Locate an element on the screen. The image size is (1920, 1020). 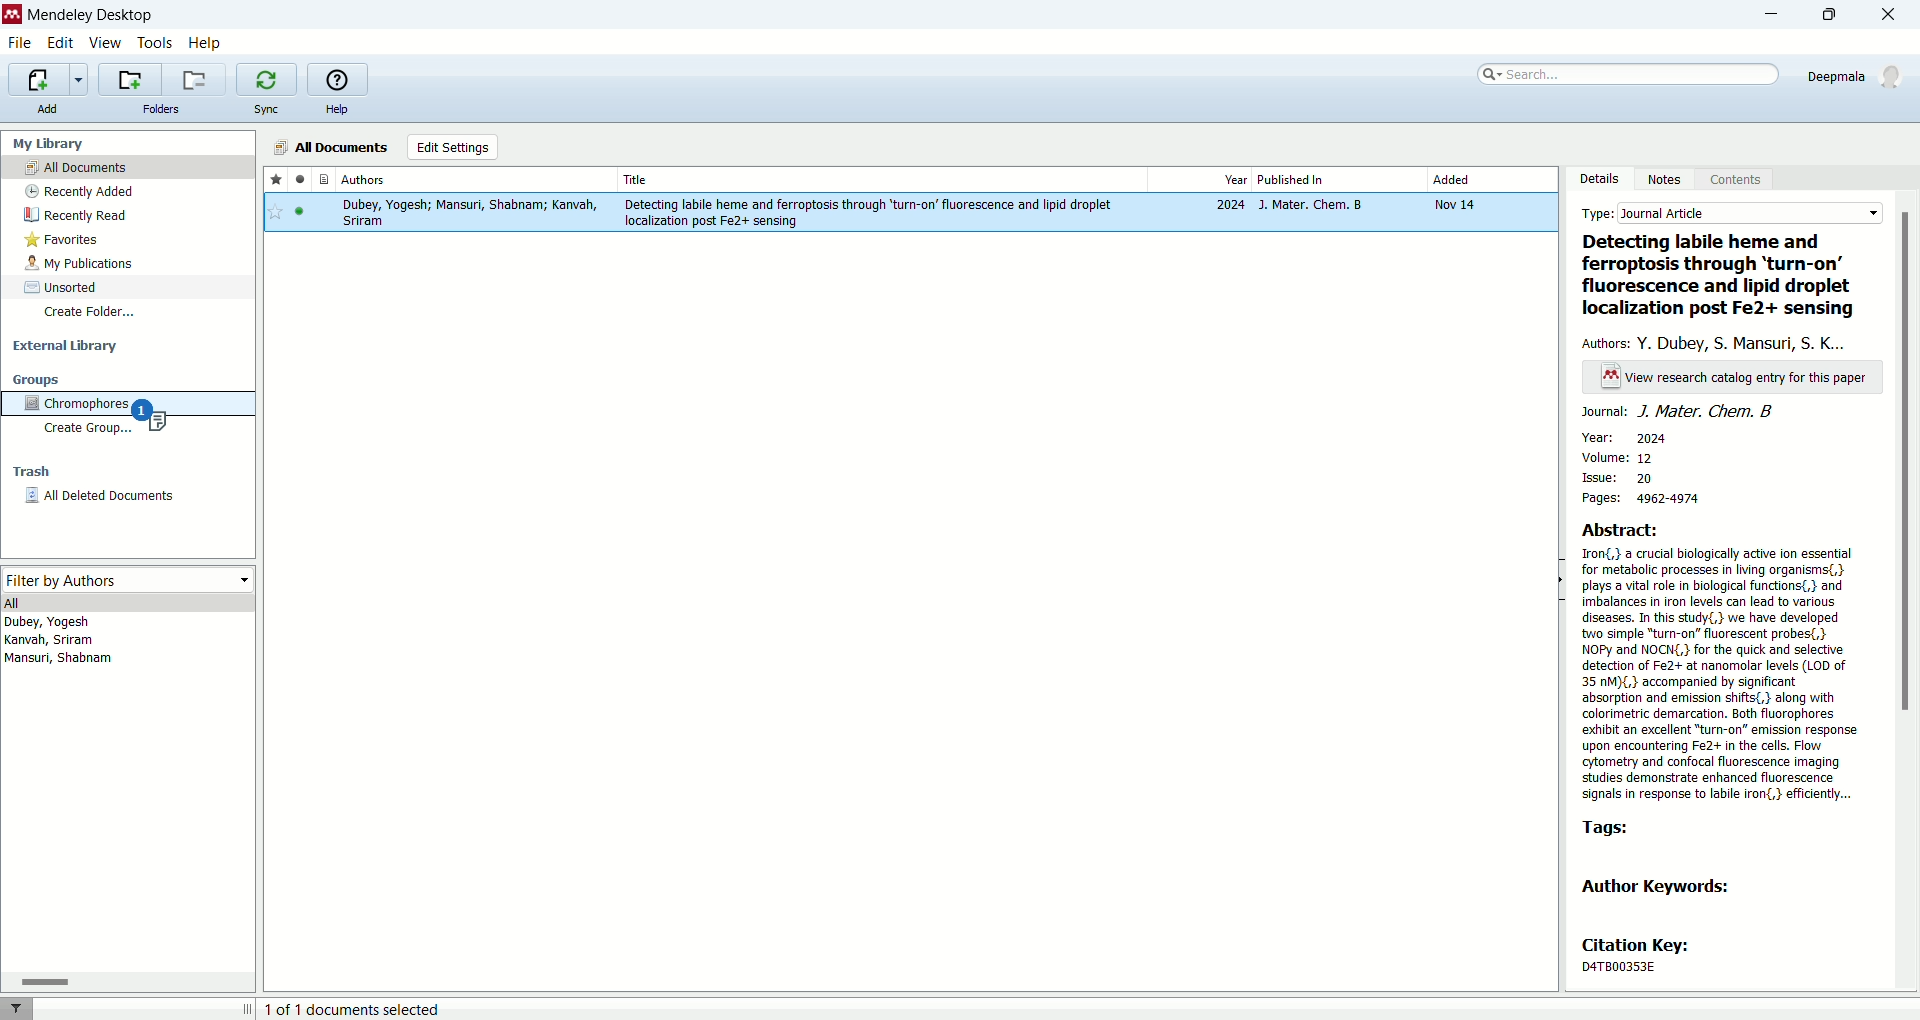
Abstract:

Tron{,} a crucial biologically active ion essential
for metabolic processes in ving organisms{,}
plays a vital role in biological functions(,} and
imbalances in iron levels can lead to various
diseases. In this study, we have developed
two simple “turn-on” fluorescent probes(,}
NOPy and NOCN{,} for the quick and selective
detection of Fe2+ at nanomolar levels (LOD of
35 M)(,} accompanied by significant
‘absorption and emission shits(,} along with
colorimetric demarcation. Both fluorophores
exhibit an excellent “turn-on” emission response
upon encountering Fe2+ in the cells. Flow
cytometry and confocal fluorescence imaging
studies demonstrate enhanced fluorescence
signals in response to labile iron{,} efficiently... is located at coordinates (1721, 661).